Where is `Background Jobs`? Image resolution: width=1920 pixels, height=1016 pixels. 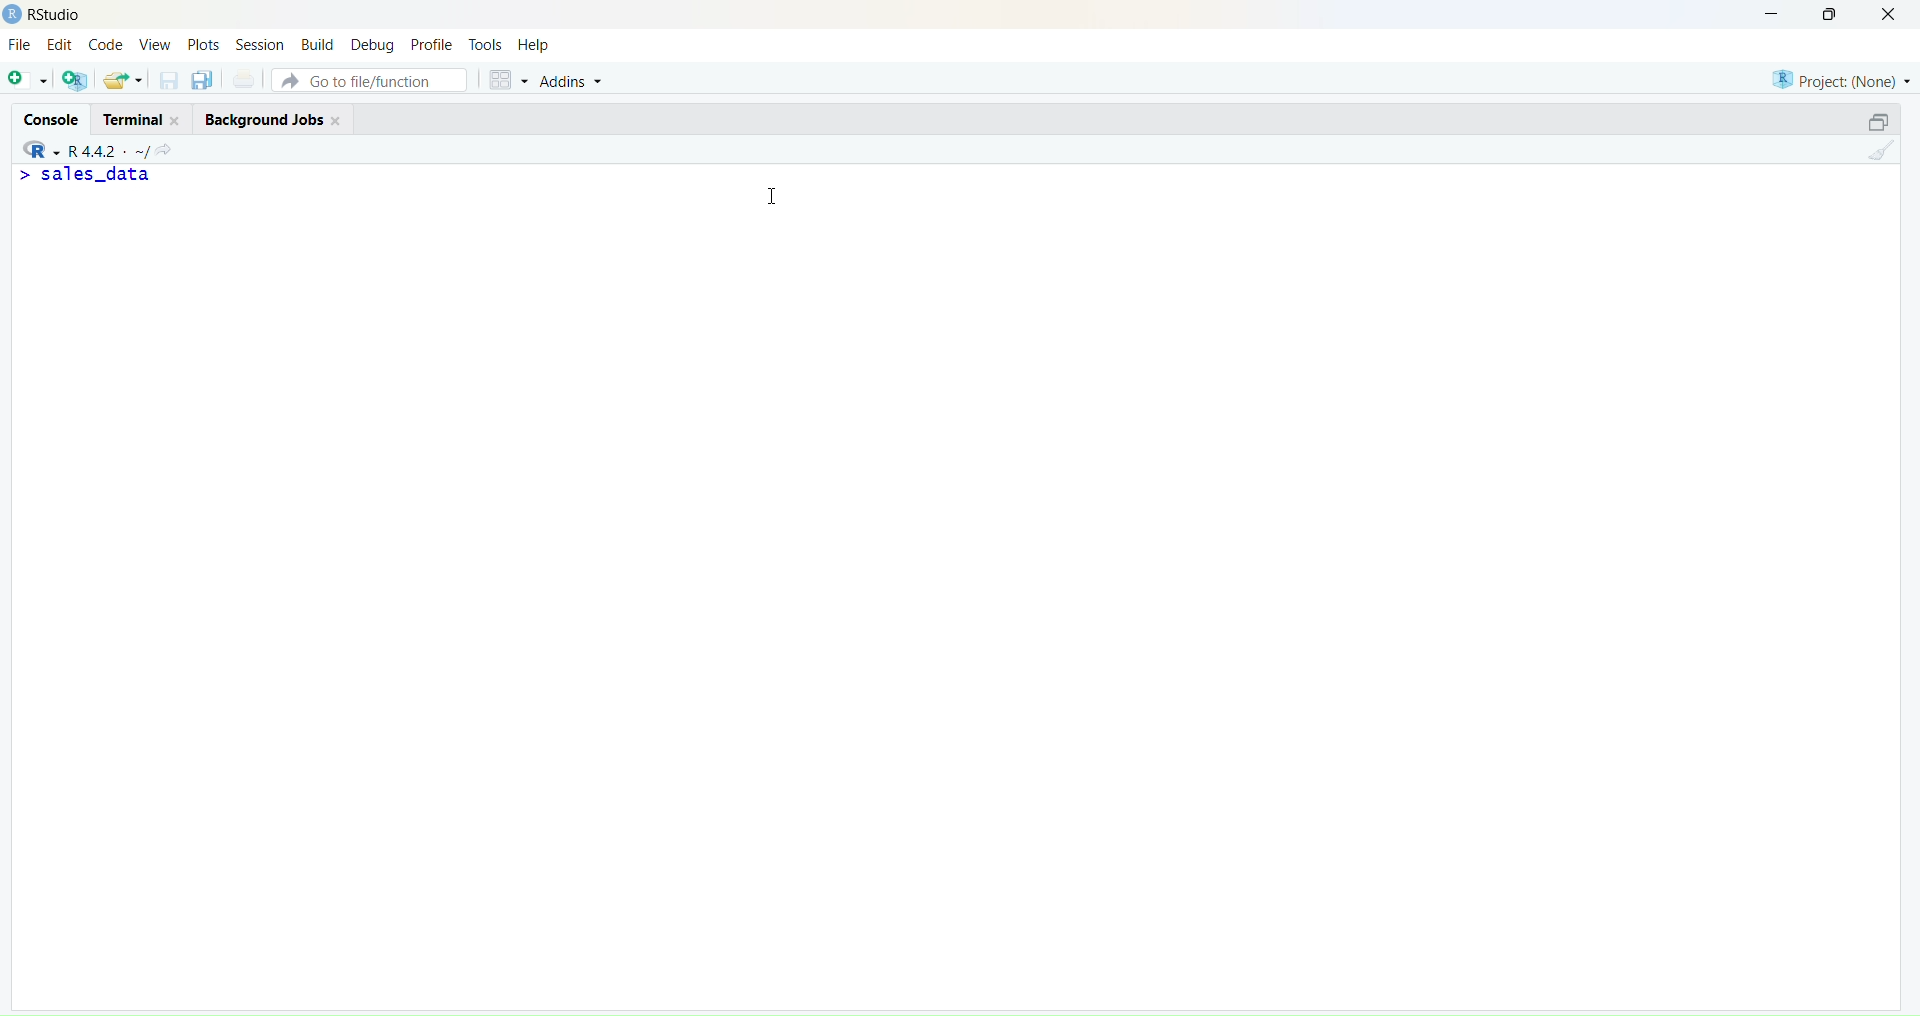
Background Jobs is located at coordinates (274, 118).